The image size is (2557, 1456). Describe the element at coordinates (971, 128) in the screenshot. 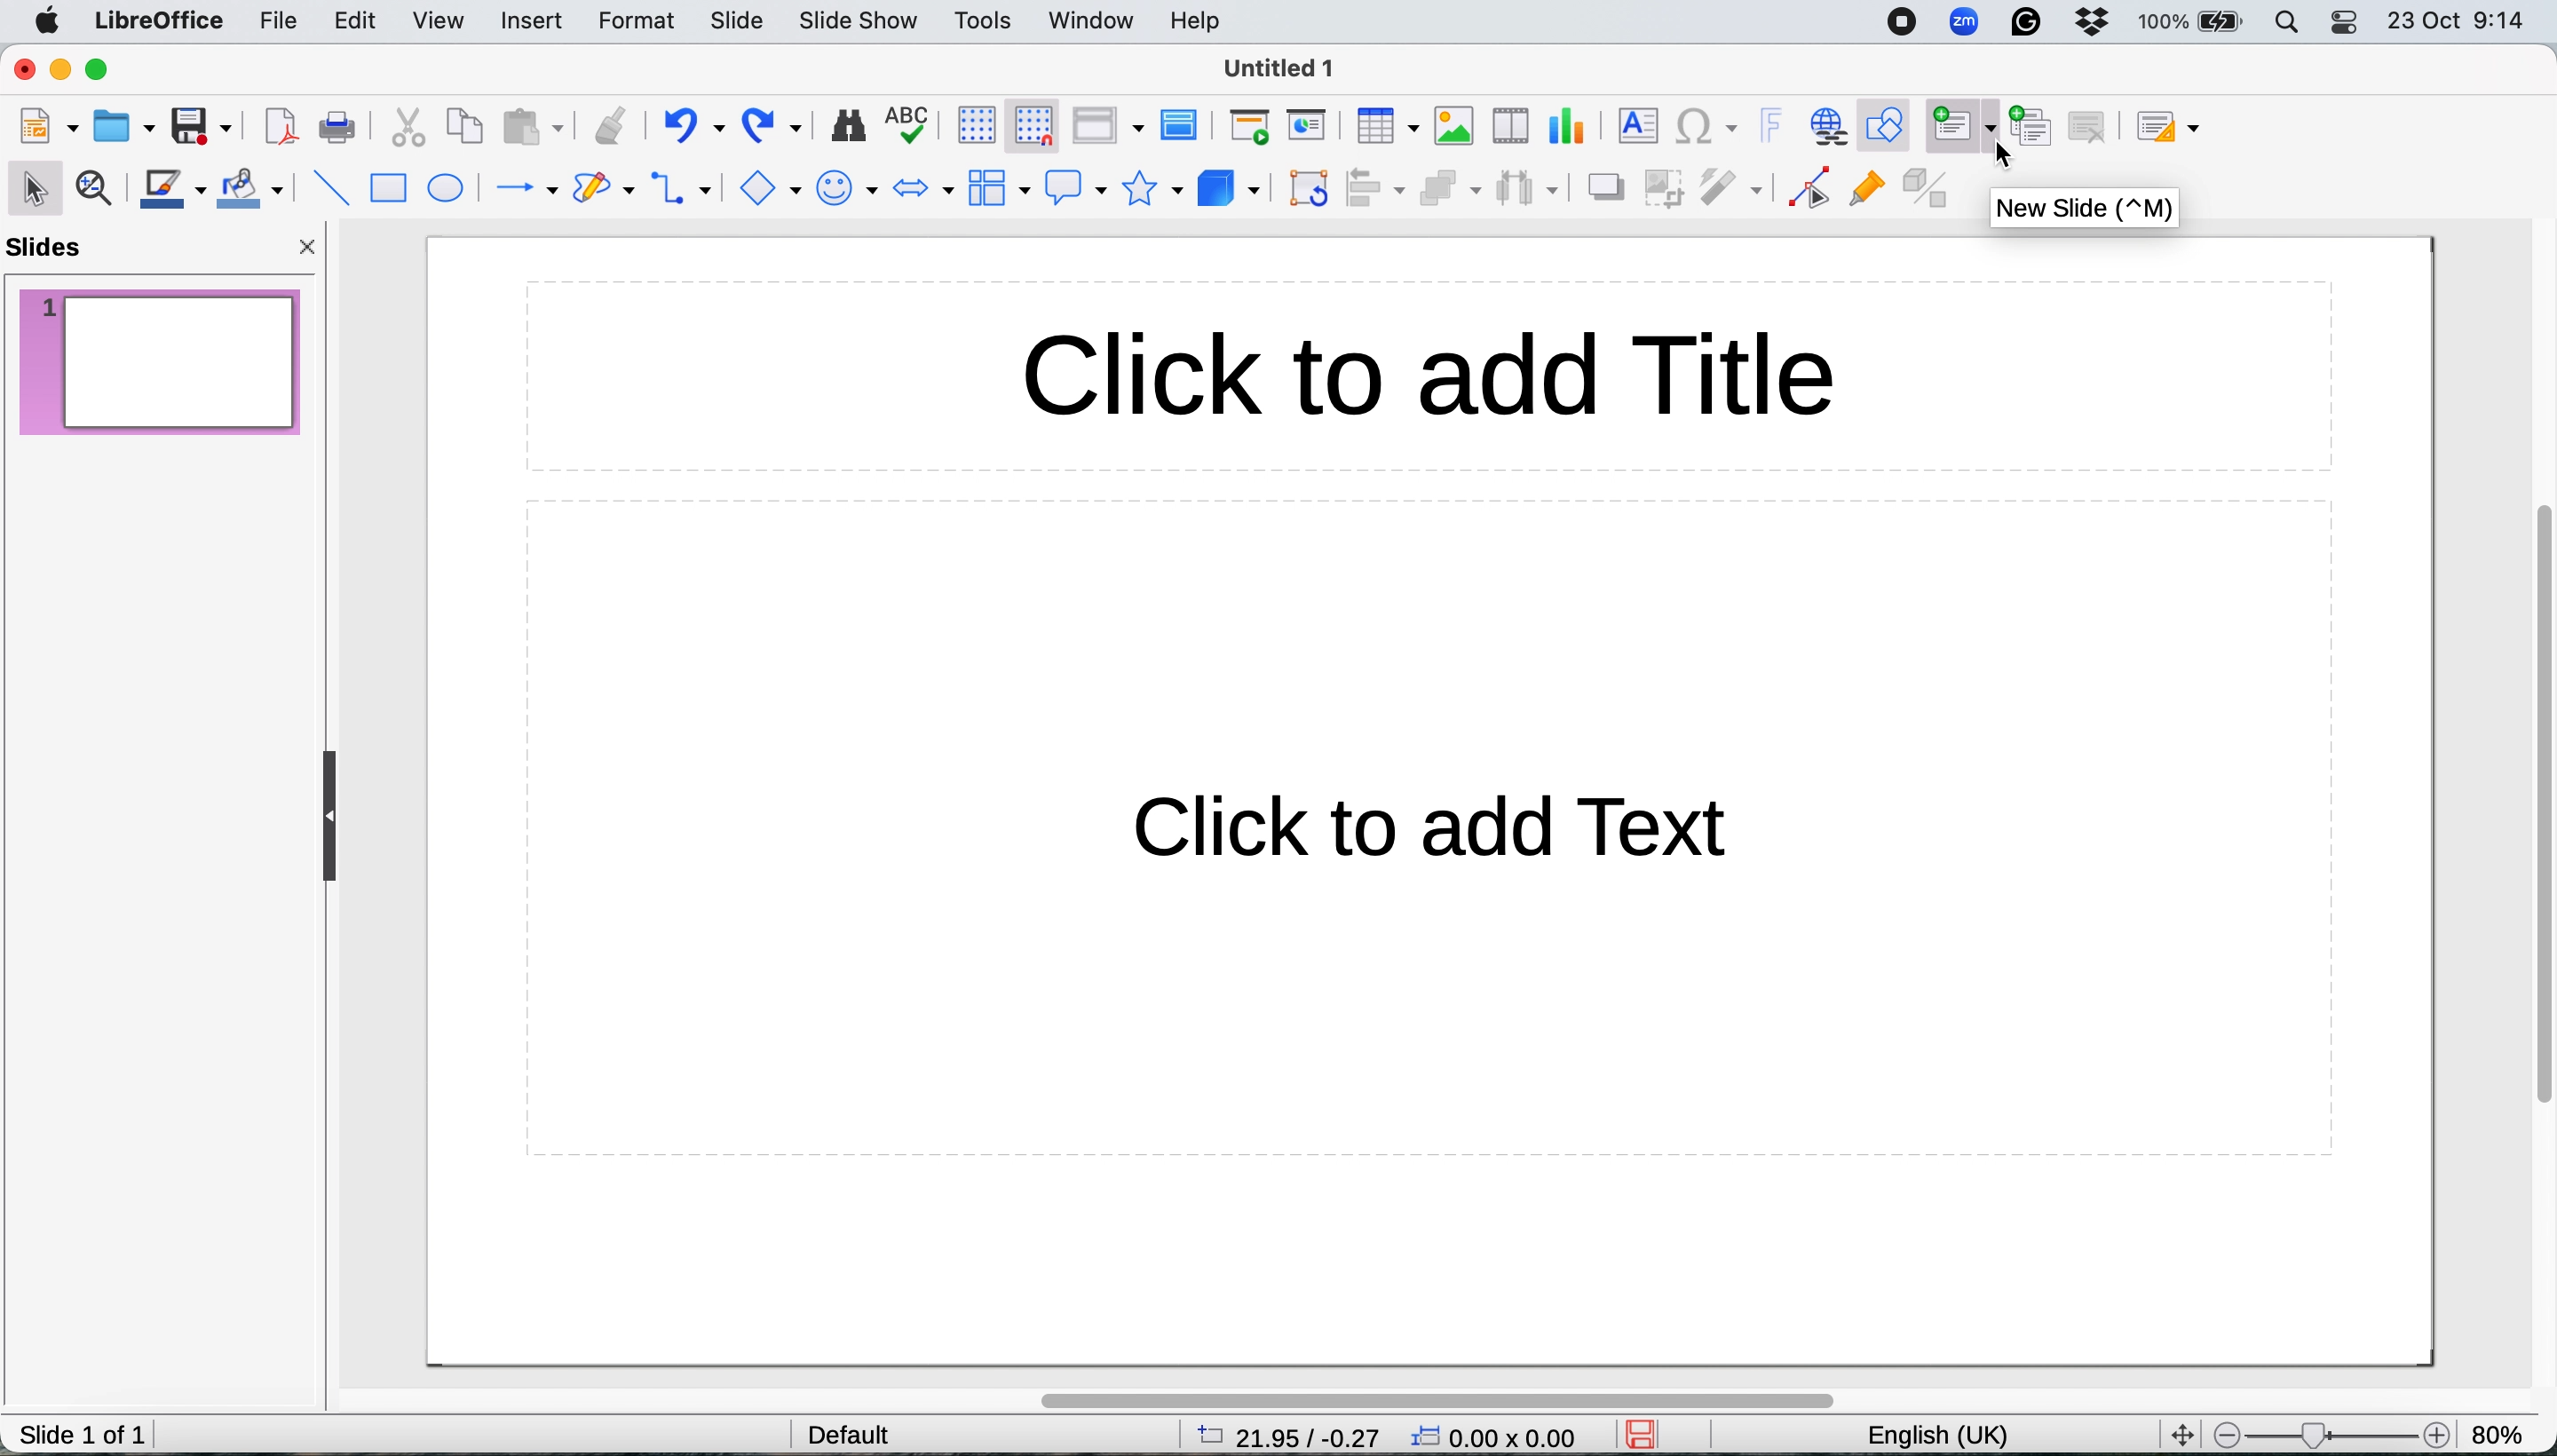

I see `display grid` at that location.